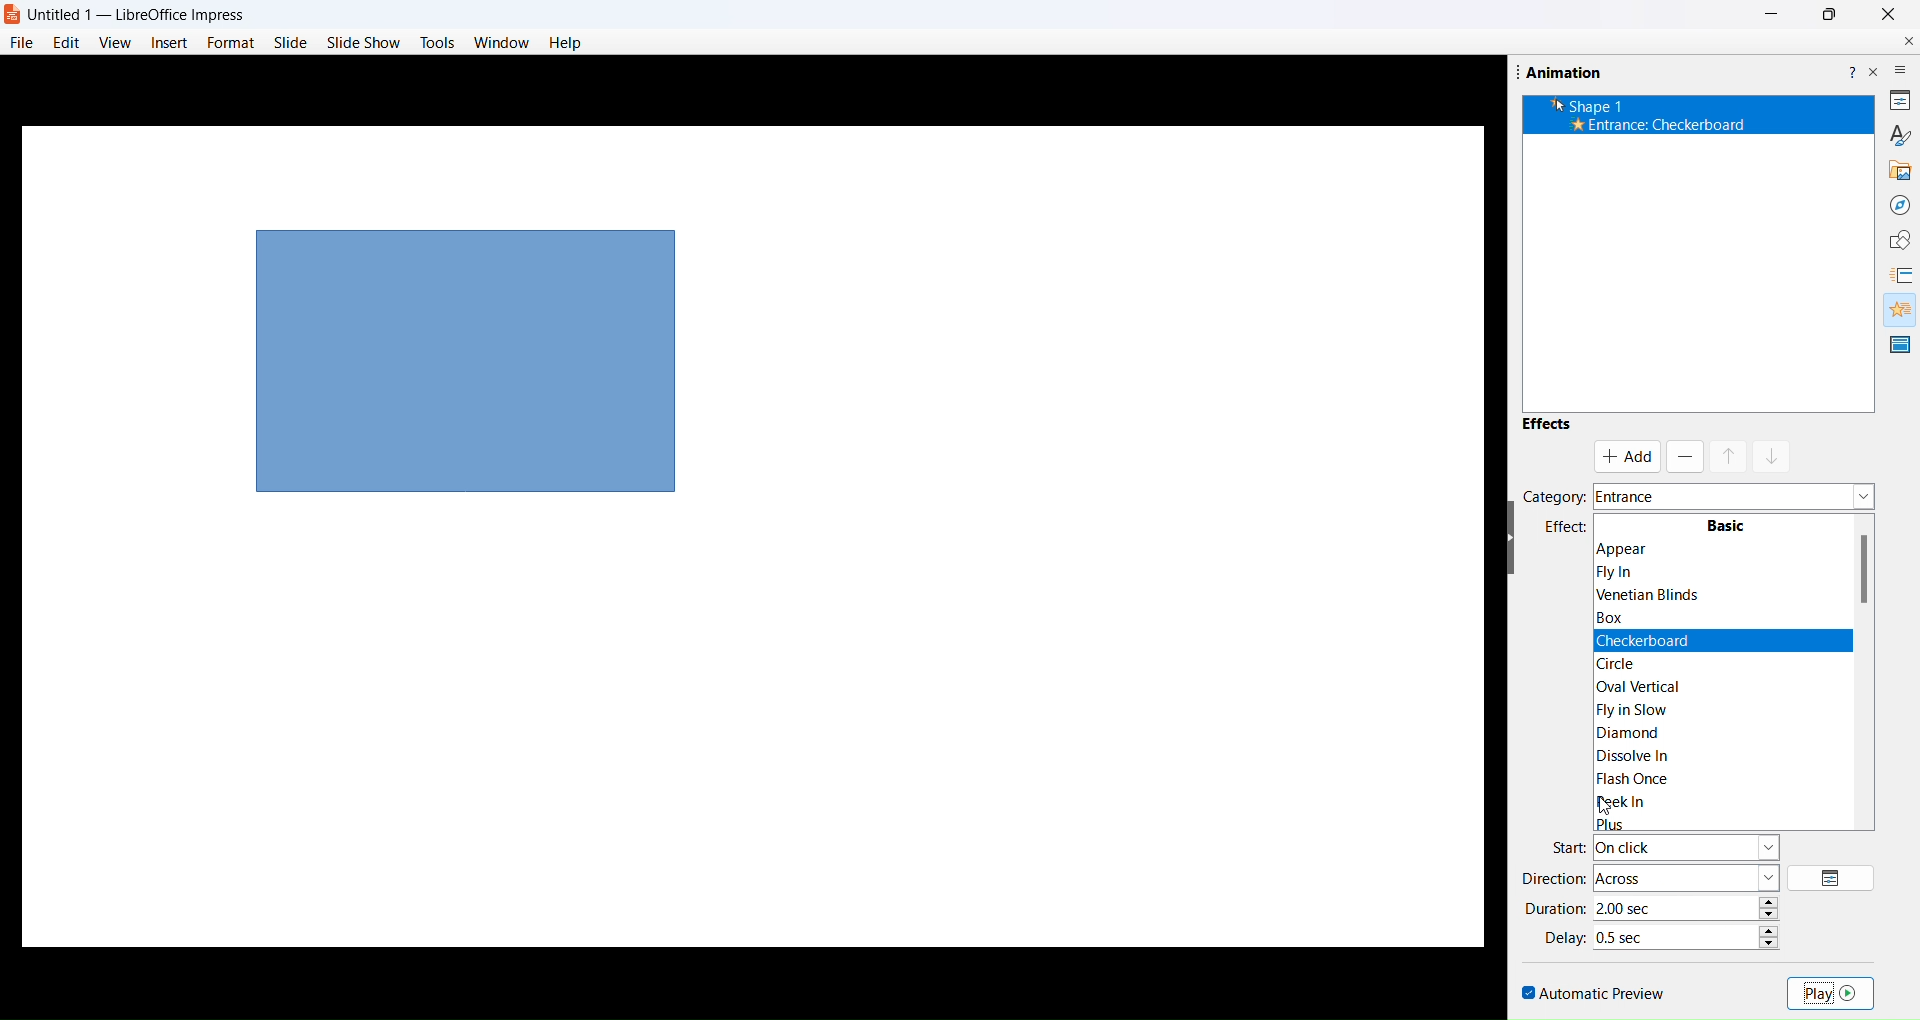  What do you see at coordinates (143, 16) in the screenshot?
I see `title` at bounding box center [143, 16].